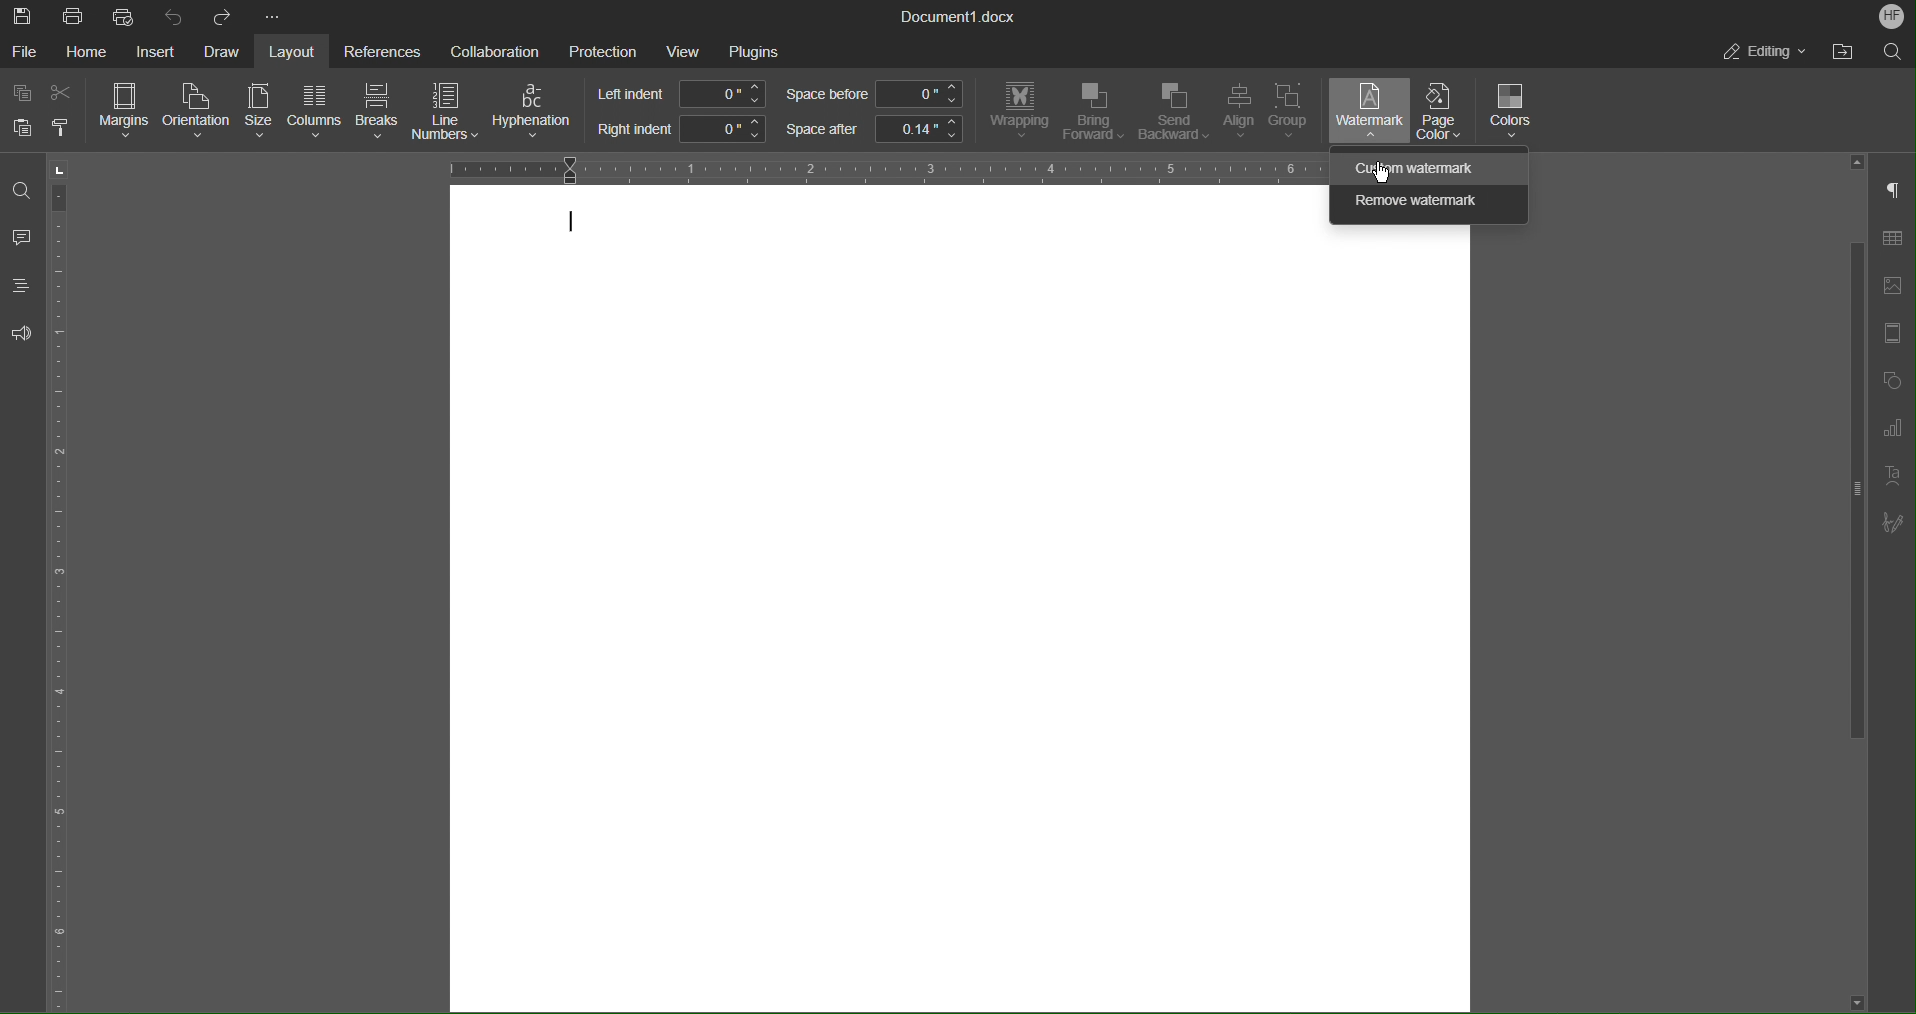 Image resolution: width=1916 pixels, height=1014 pixels. What do you see at coordinates (1838, 52) in the screenshot?
I see `Open File Location` at bounding box center [1838, 52].